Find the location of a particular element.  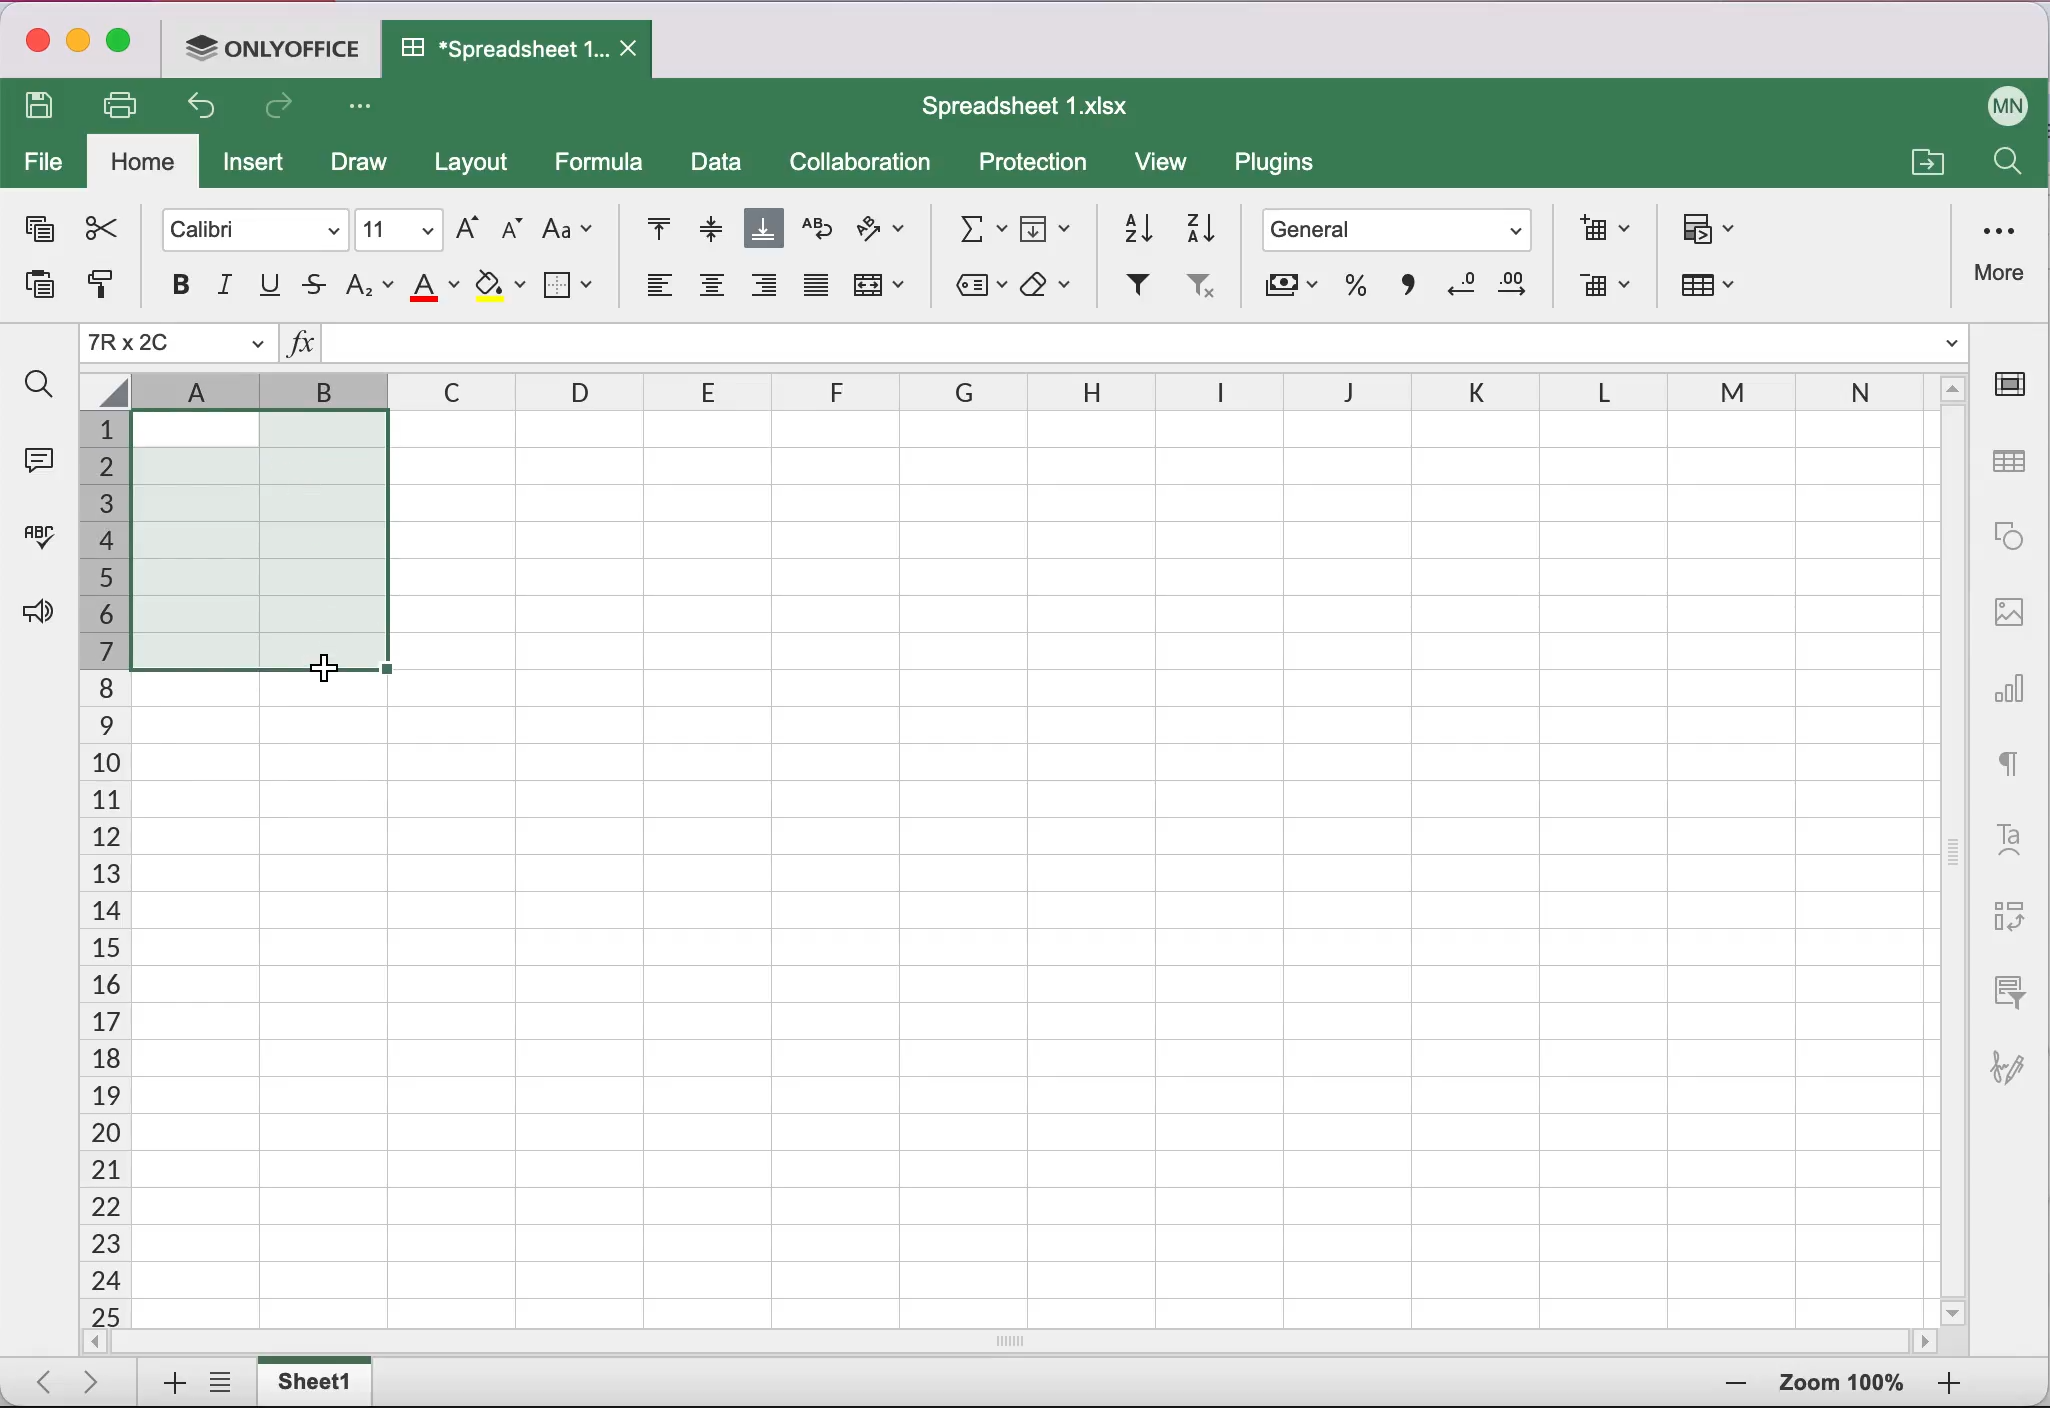

vertical slider is located at coordinates (1954, 841).